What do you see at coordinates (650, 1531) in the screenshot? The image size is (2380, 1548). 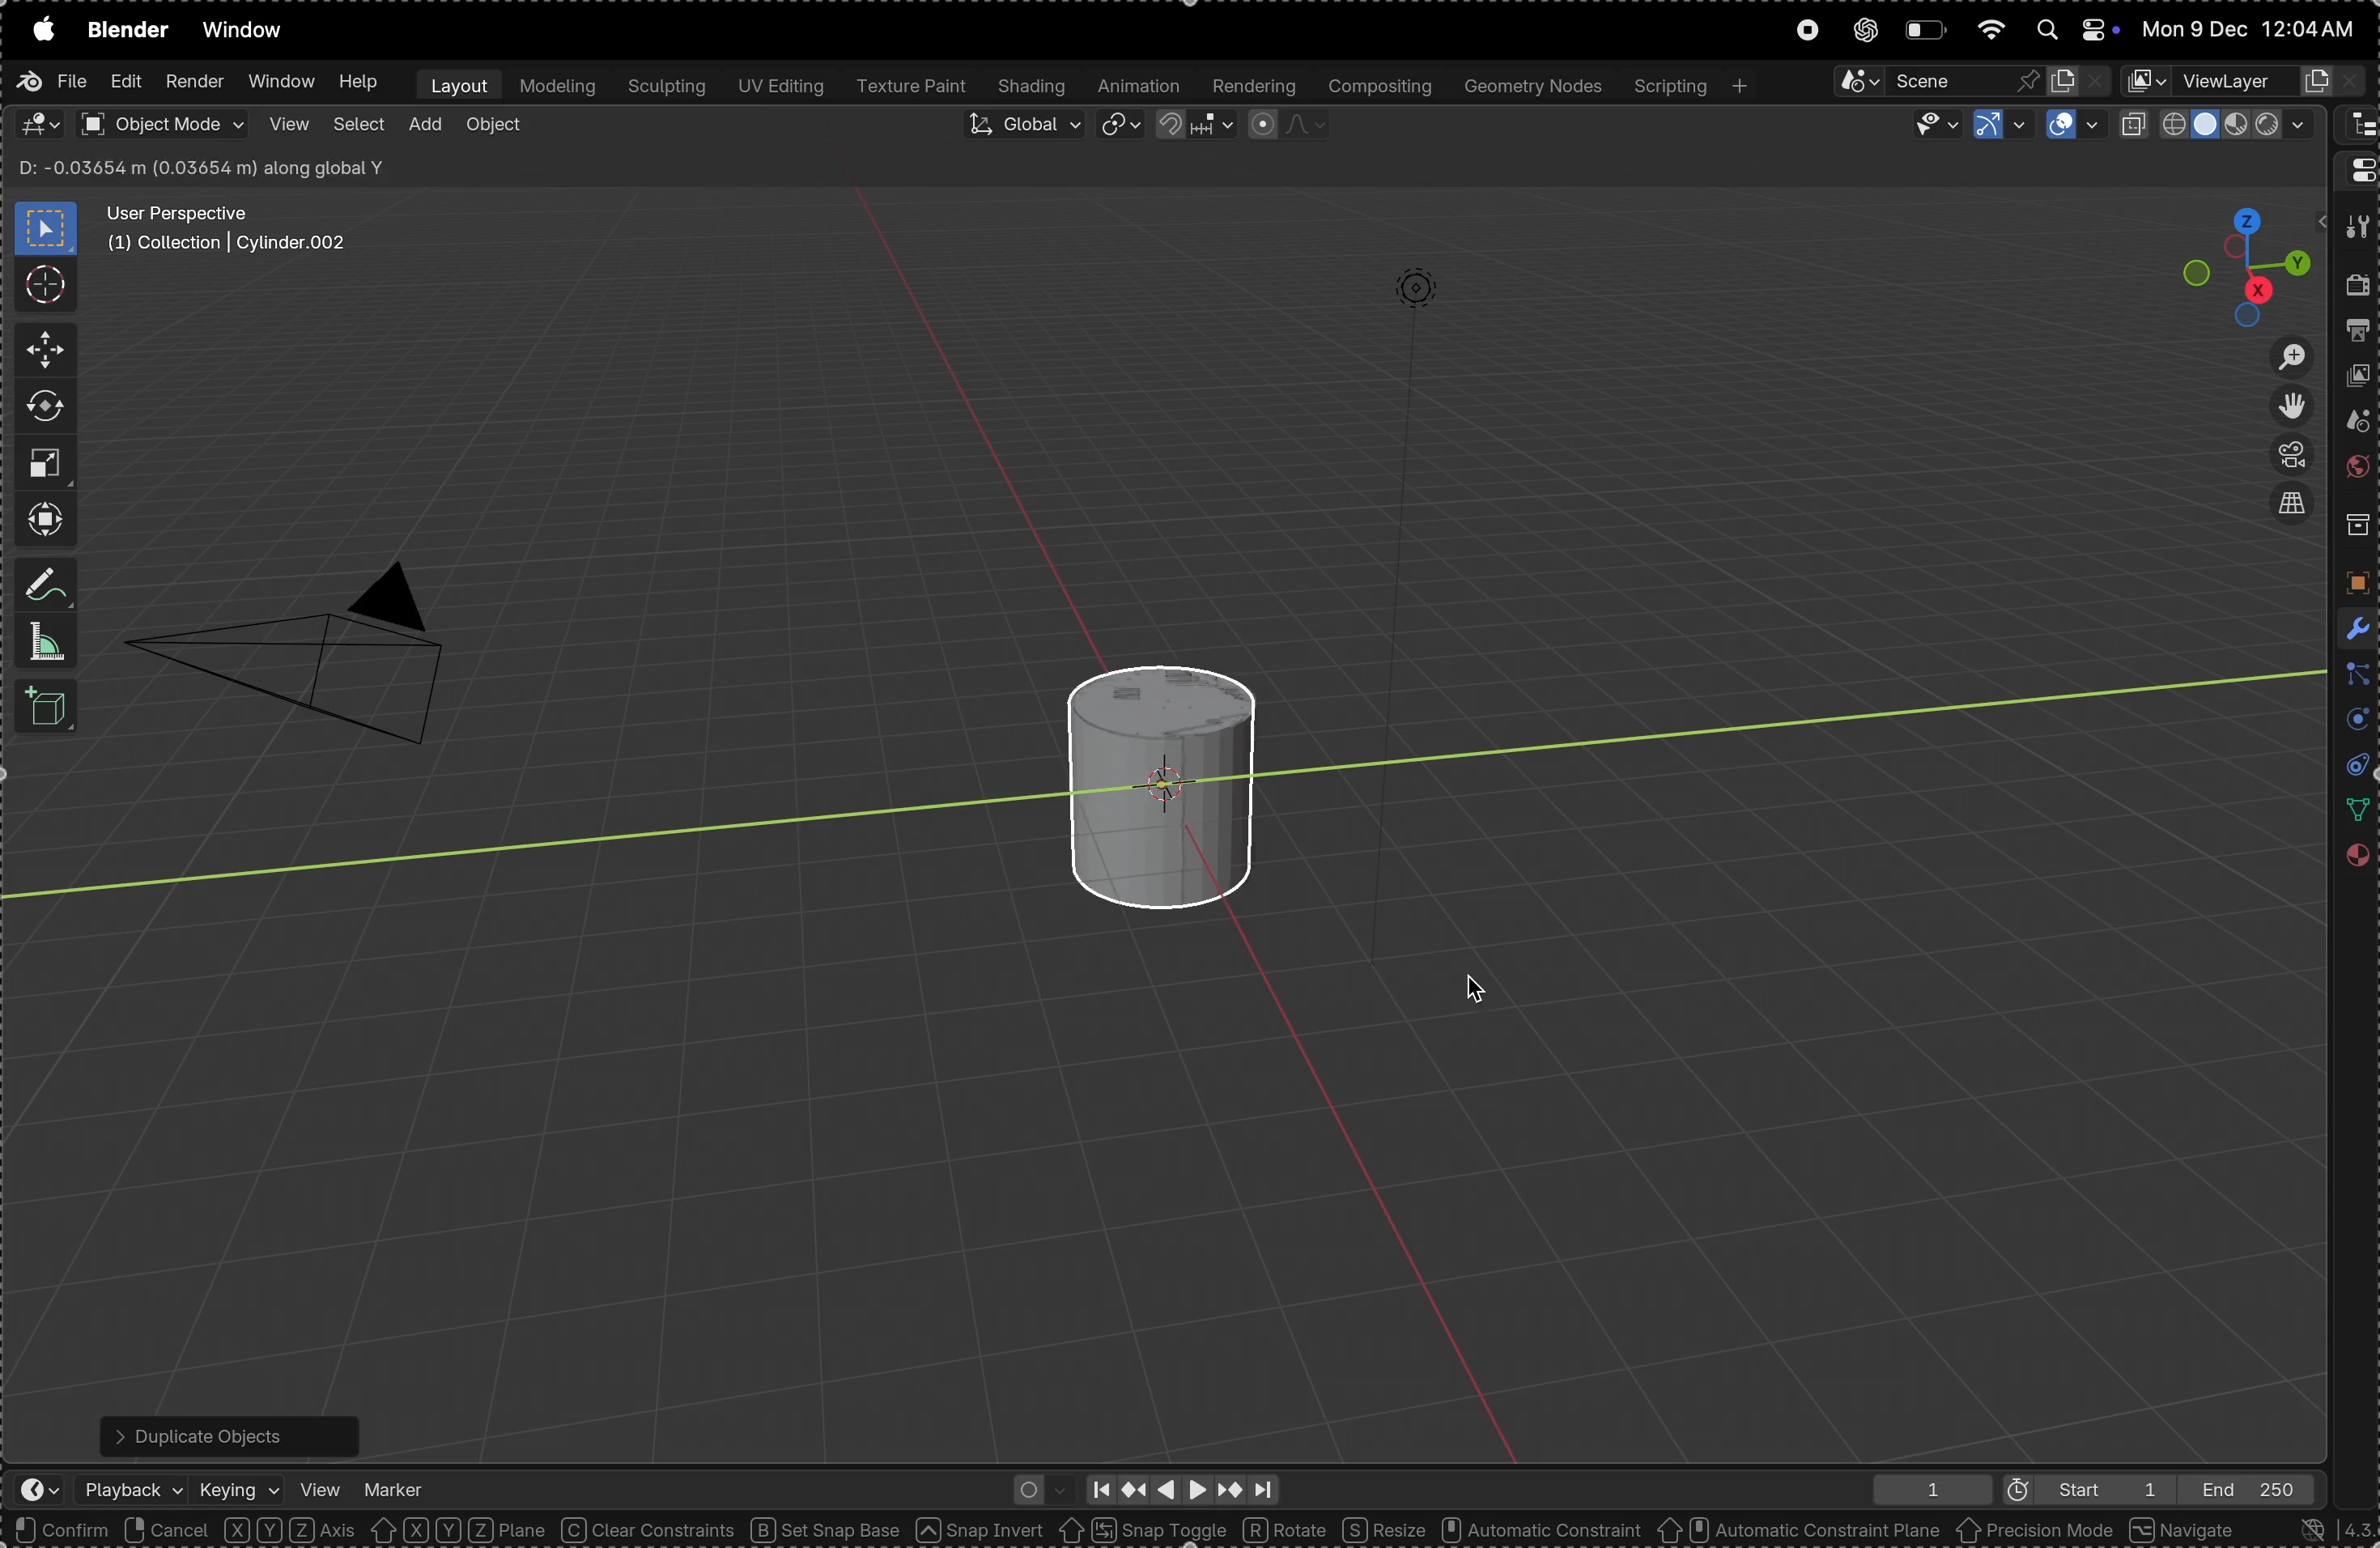 I see `clear constraints` at bounding box center [650, 1531].